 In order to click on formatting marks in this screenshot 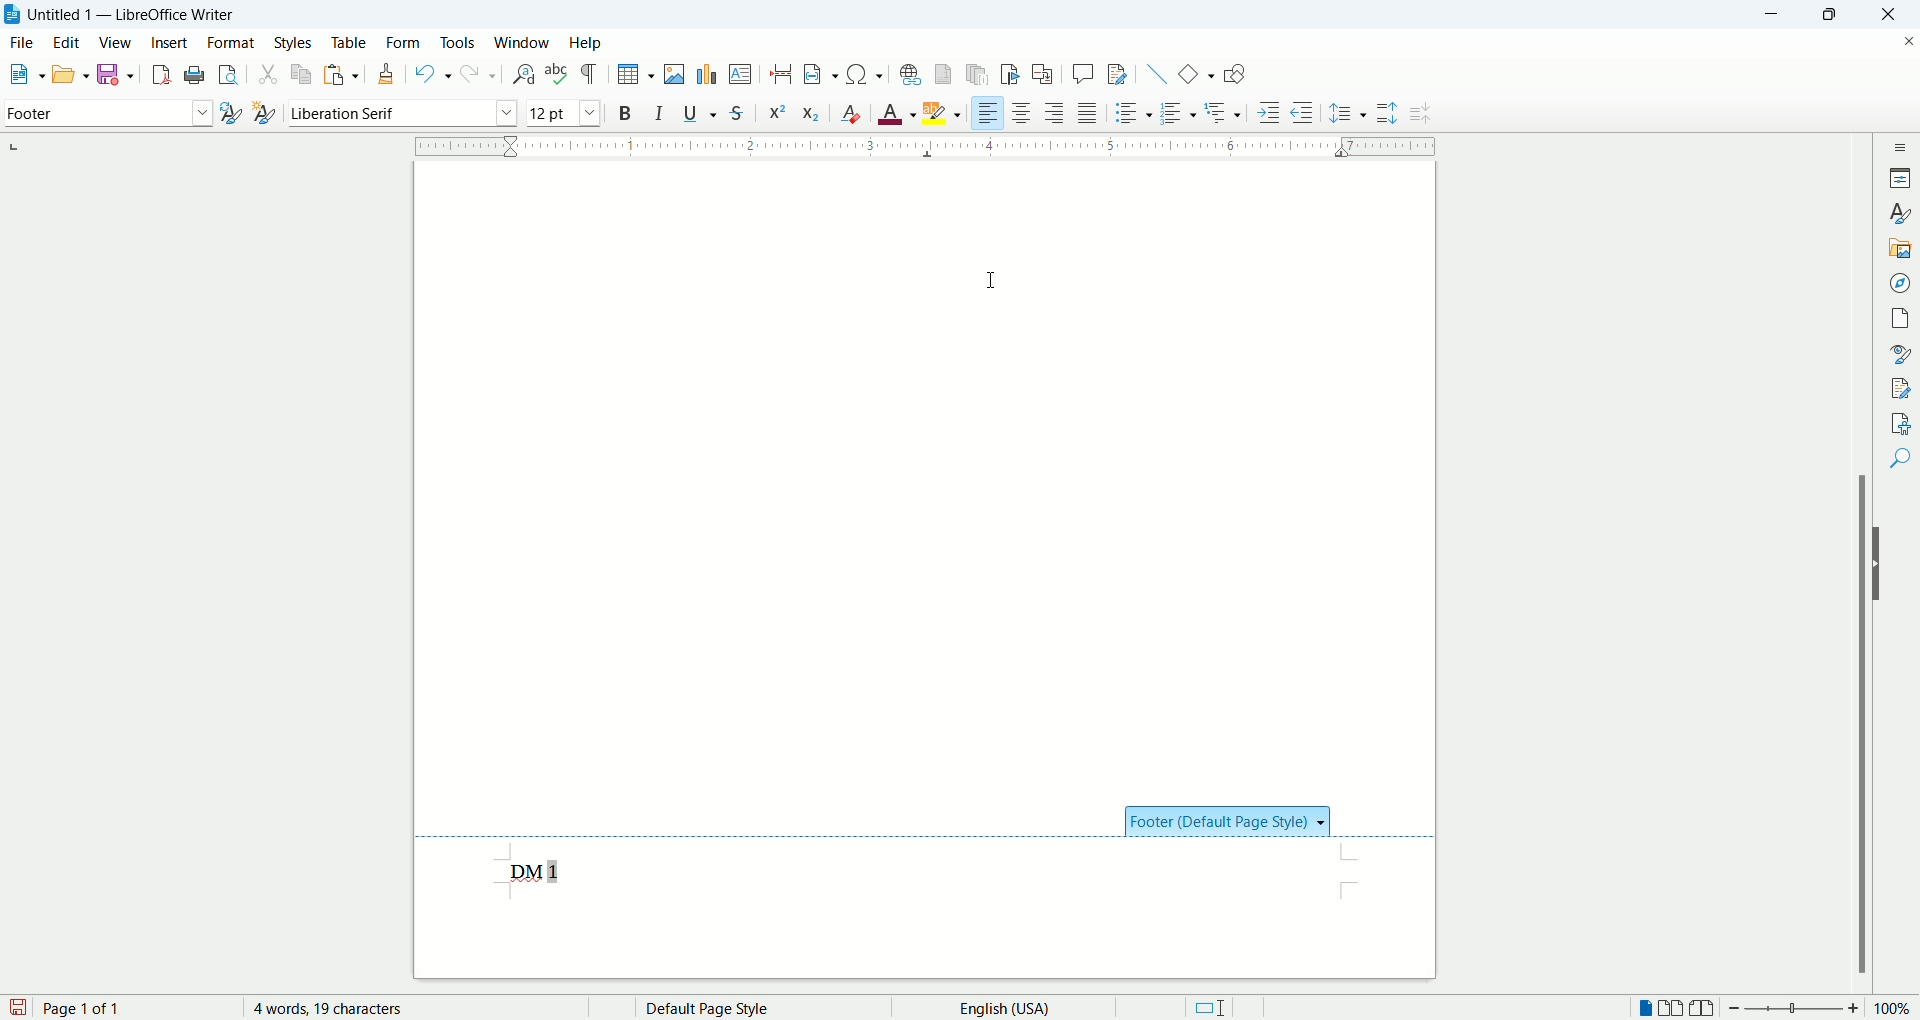, I will do `click(593, 73)`.